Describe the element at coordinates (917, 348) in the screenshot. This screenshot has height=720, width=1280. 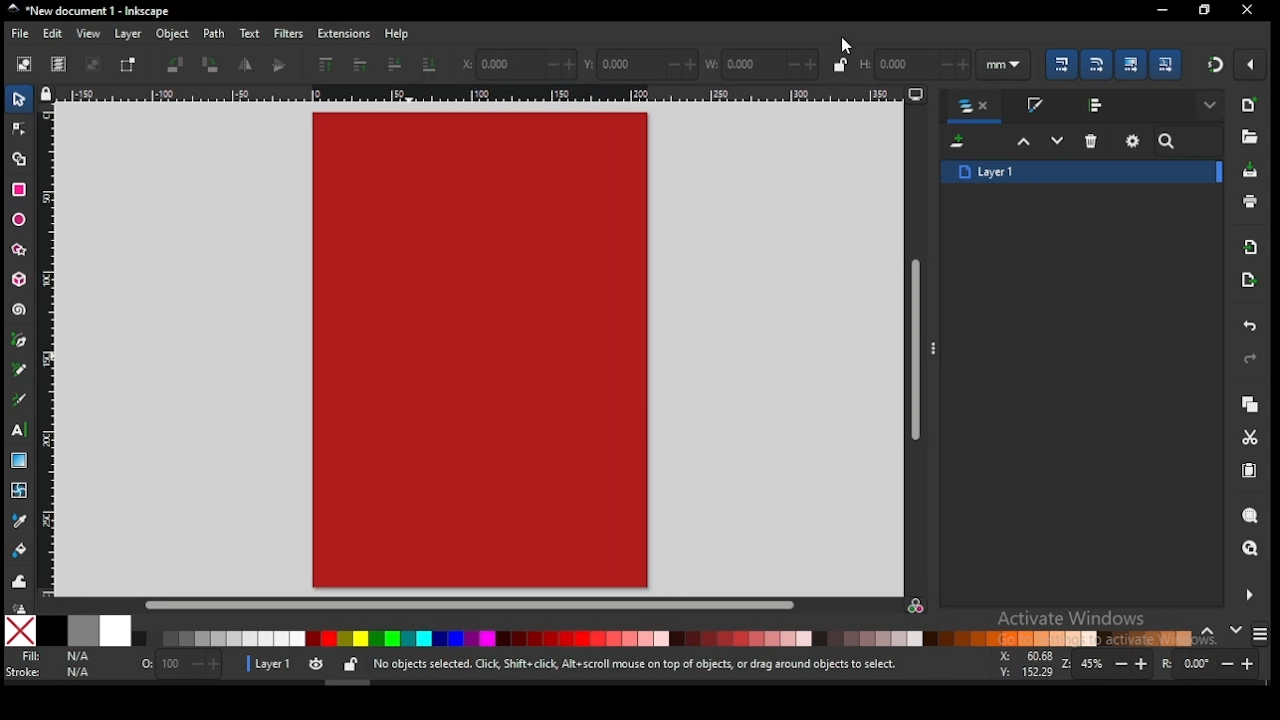
I see `scroll bar` at that location.